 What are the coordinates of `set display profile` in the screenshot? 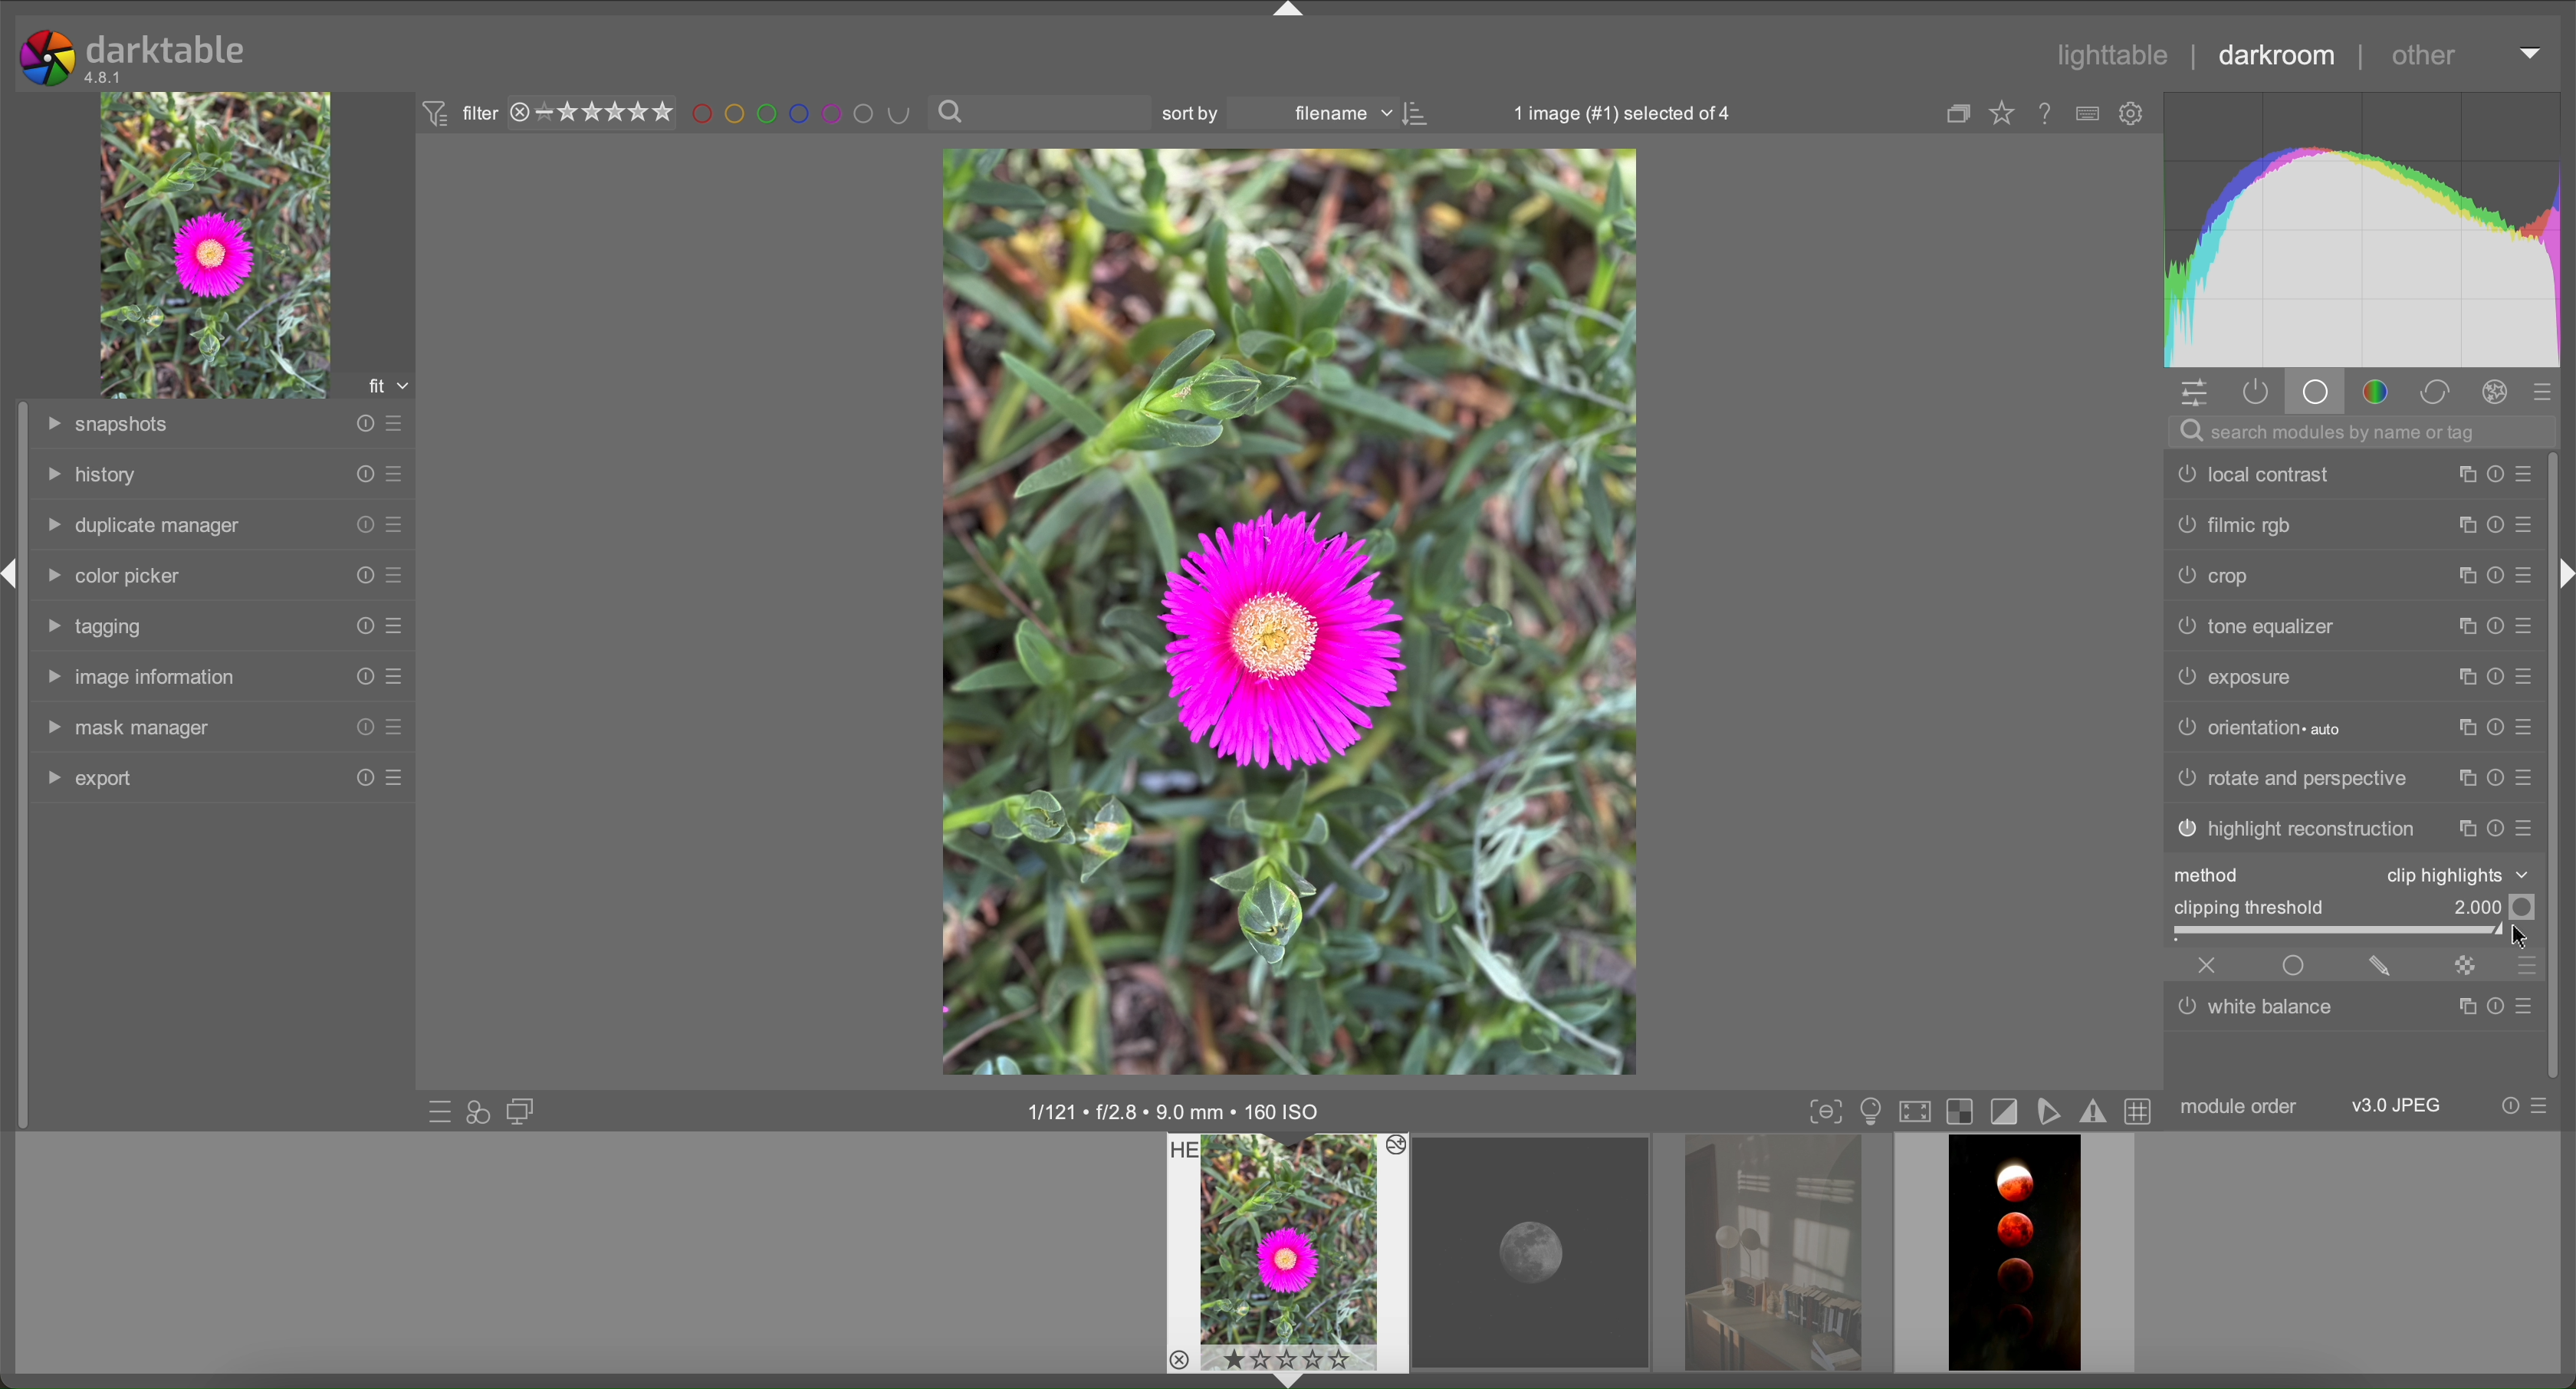 It's located at (1916, 1112).